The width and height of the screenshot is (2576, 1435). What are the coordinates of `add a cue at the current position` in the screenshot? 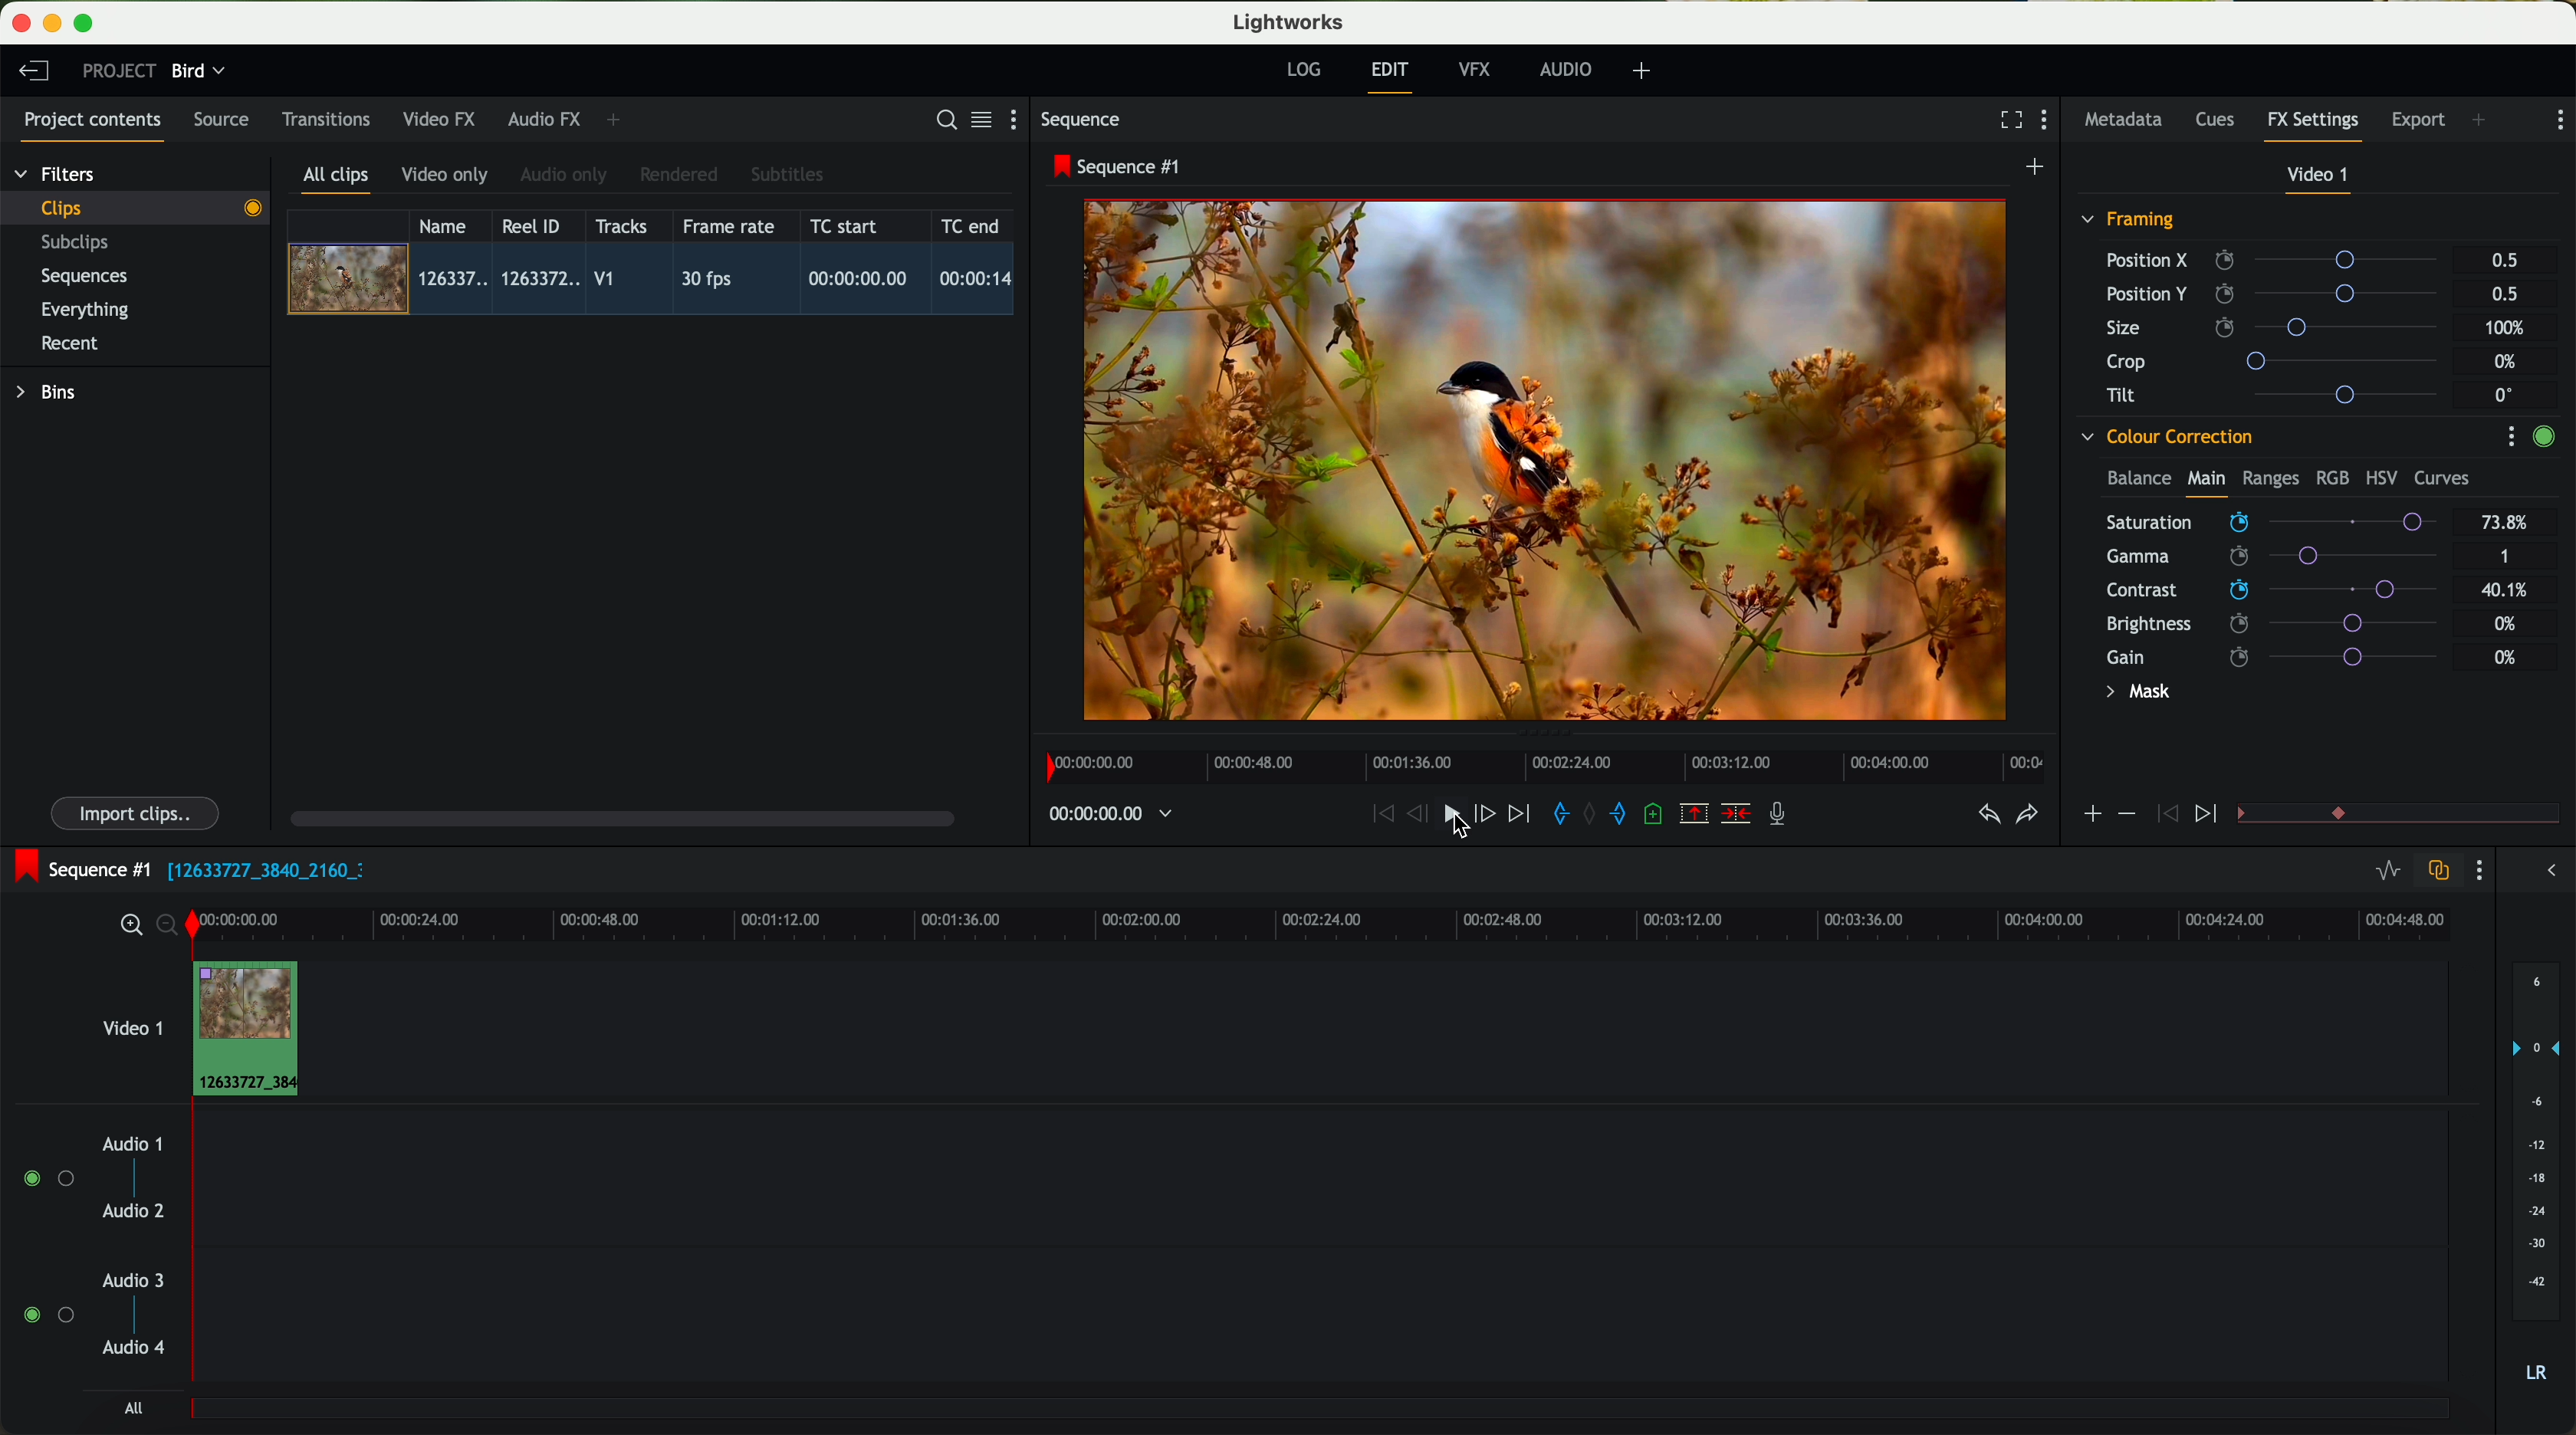 It's located at (1656, 815).